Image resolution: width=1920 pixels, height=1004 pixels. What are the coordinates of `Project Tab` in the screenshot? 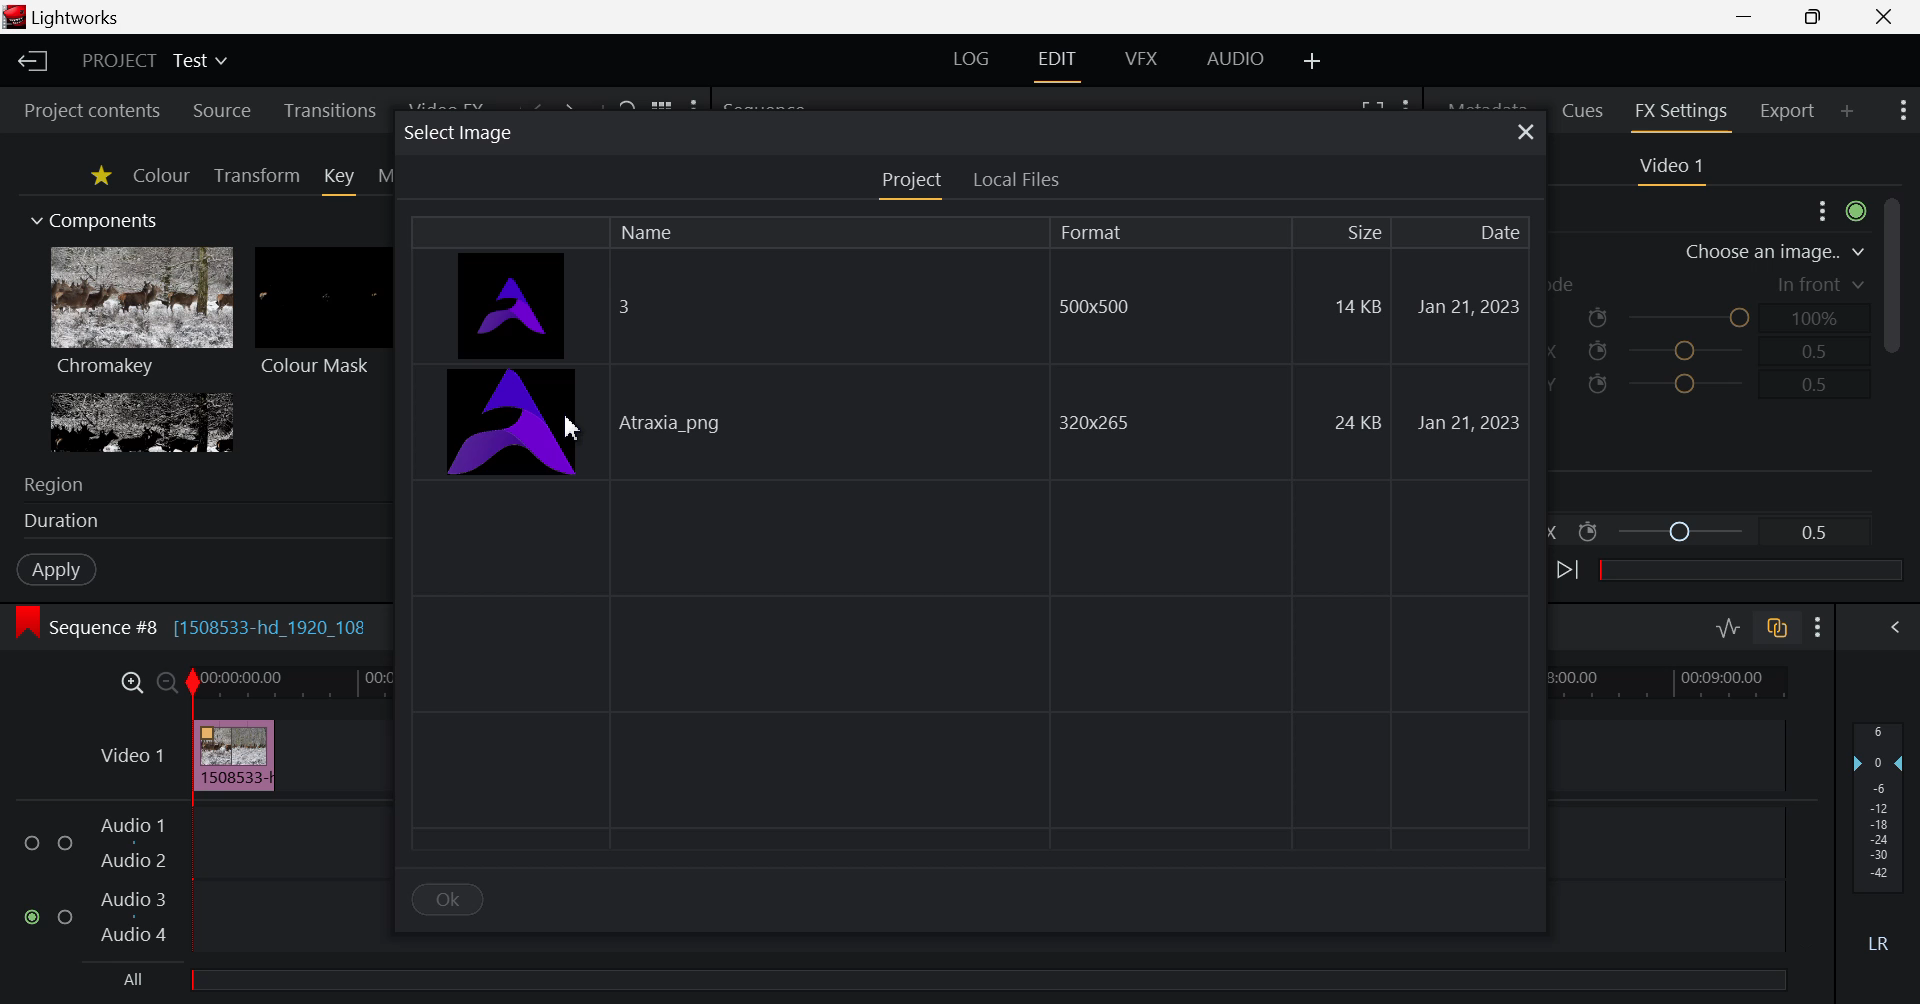 It's located at (904, 179).